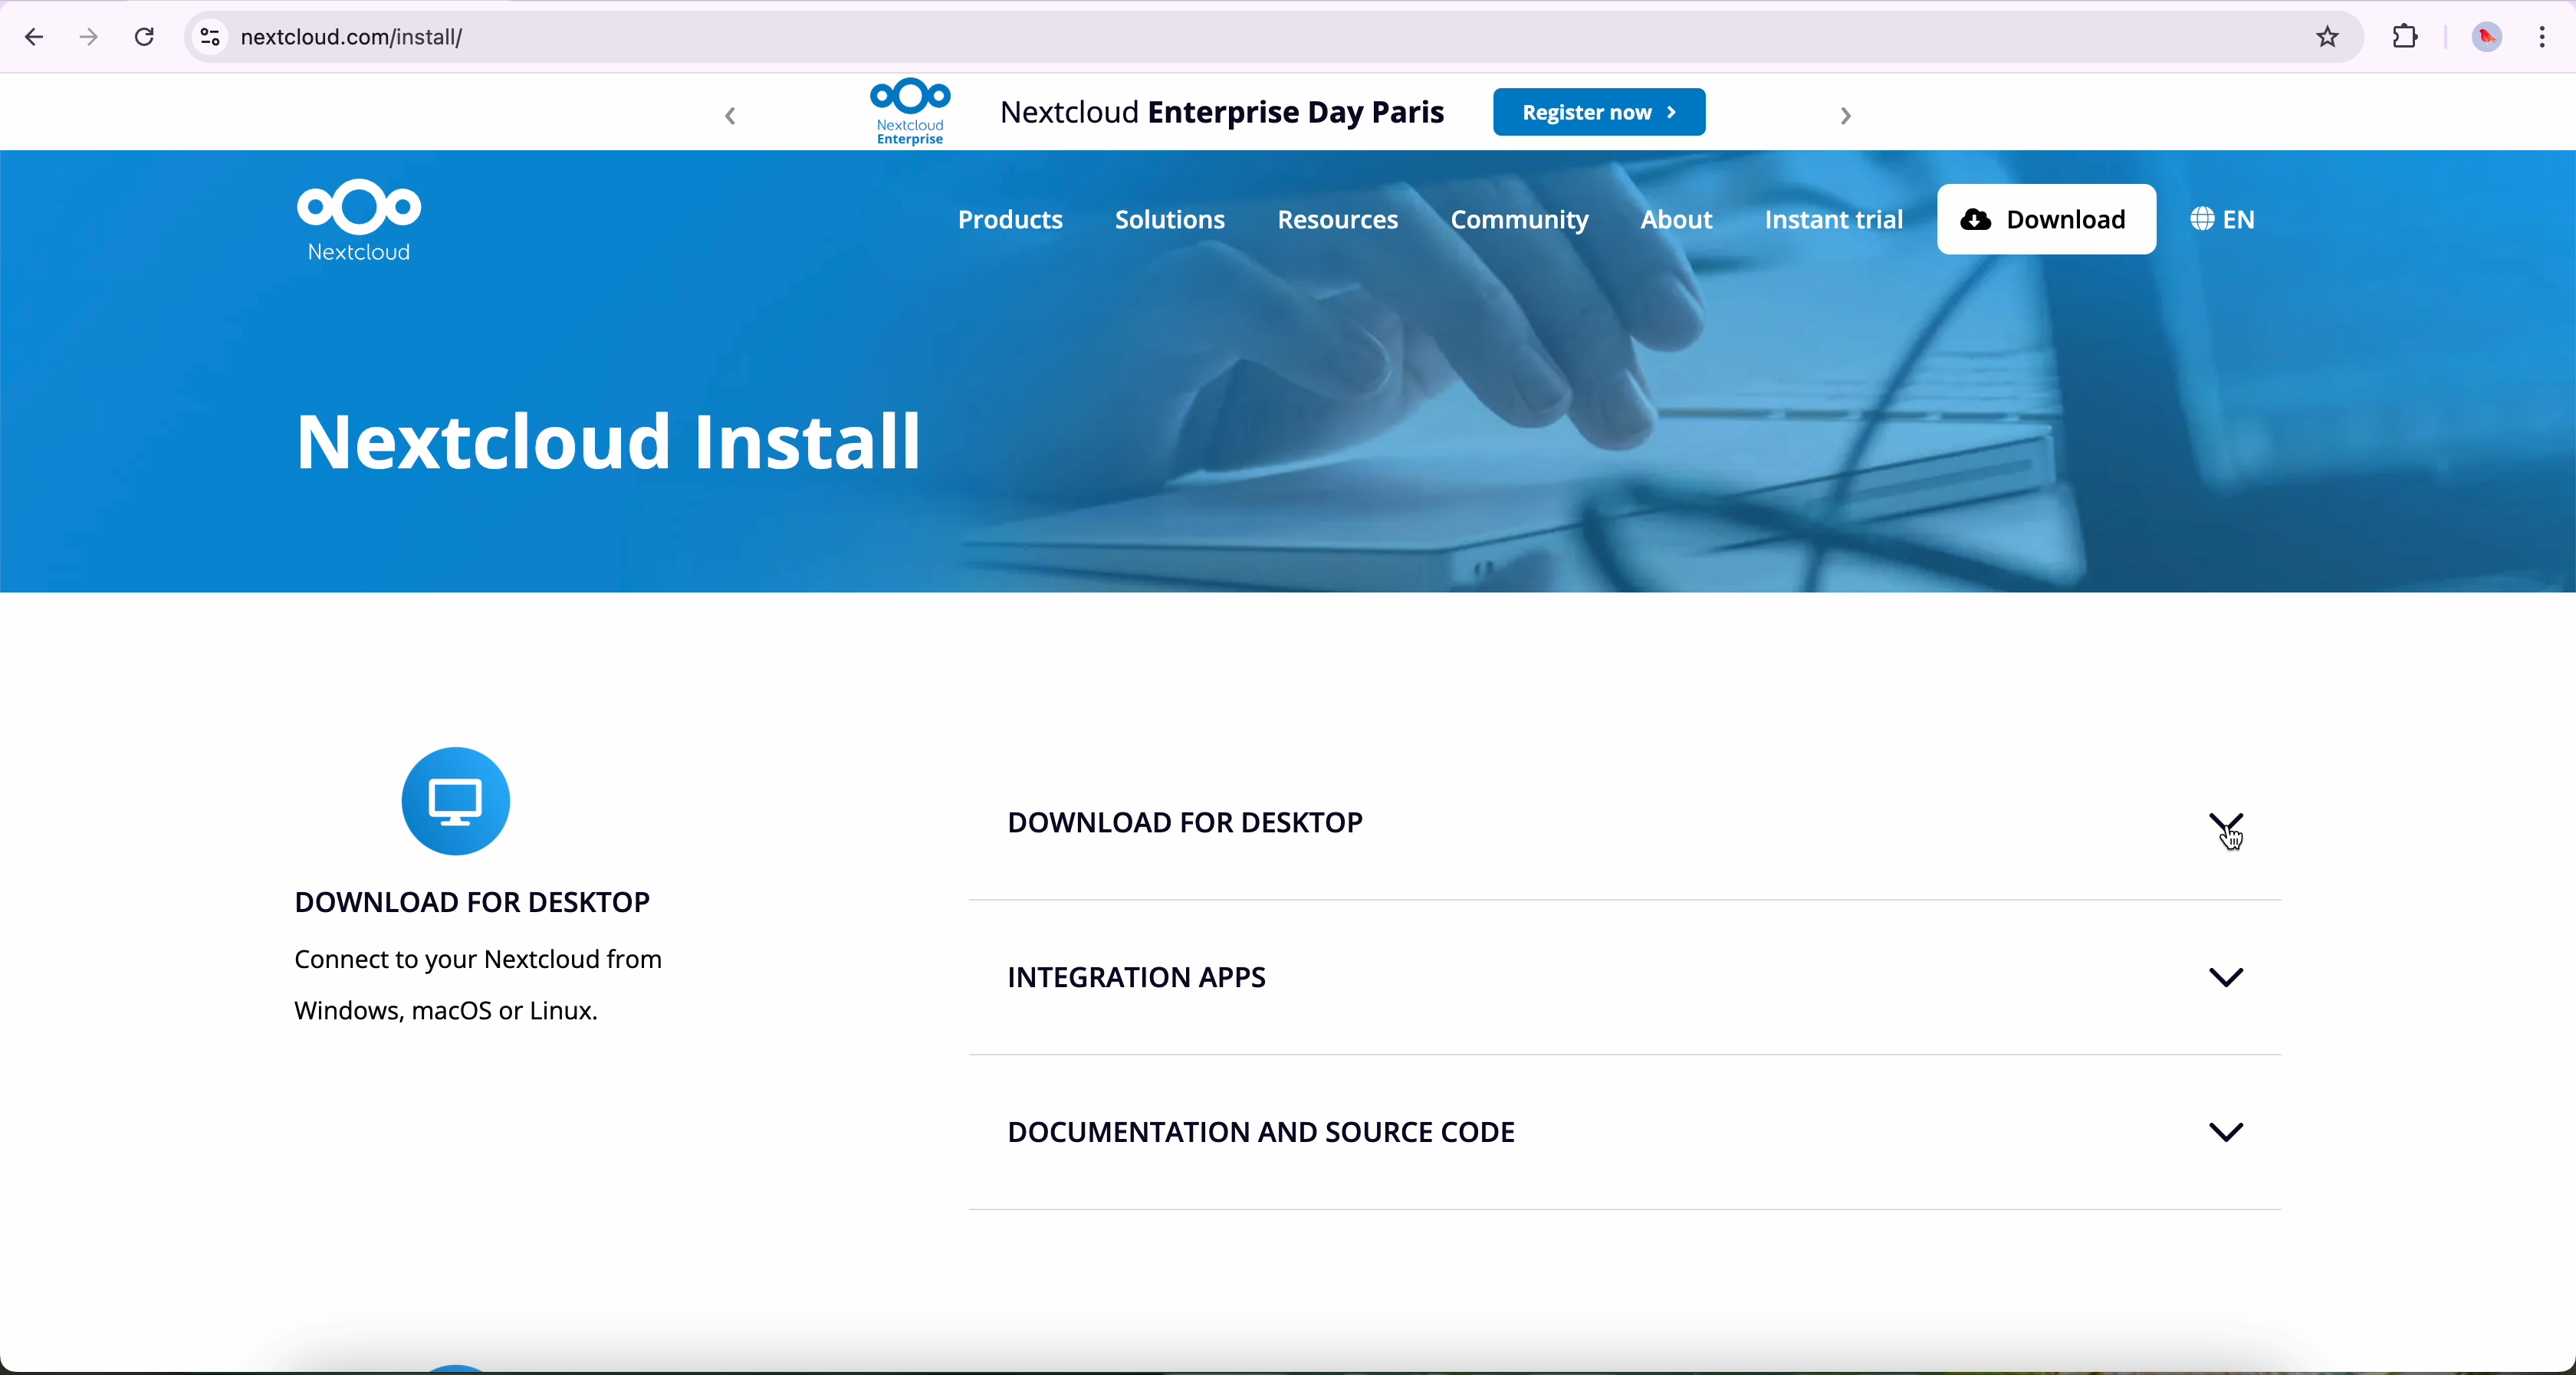  Describe the element at coordinates (1836, 116) in the screenshot. I see `forward` at that location.